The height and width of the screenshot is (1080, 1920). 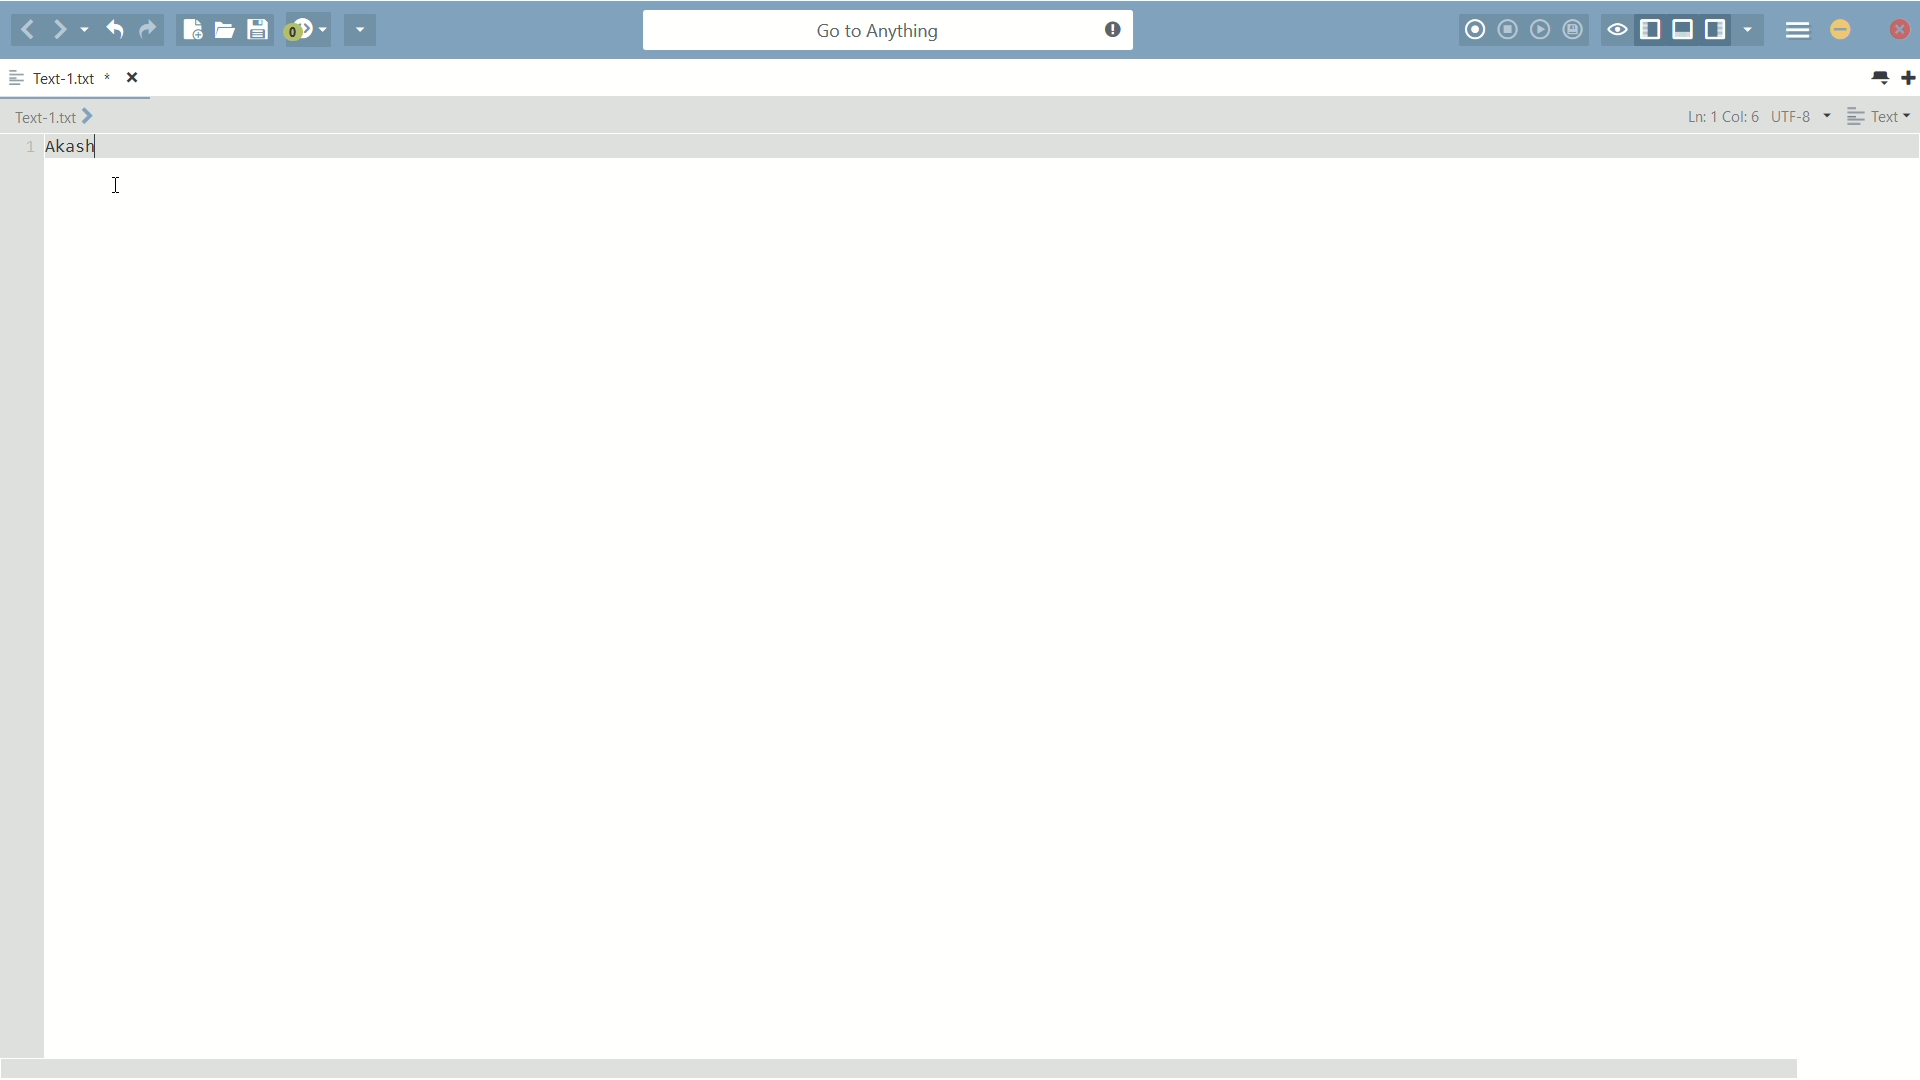 I want to click on menu, so click(x=1798, y=31).